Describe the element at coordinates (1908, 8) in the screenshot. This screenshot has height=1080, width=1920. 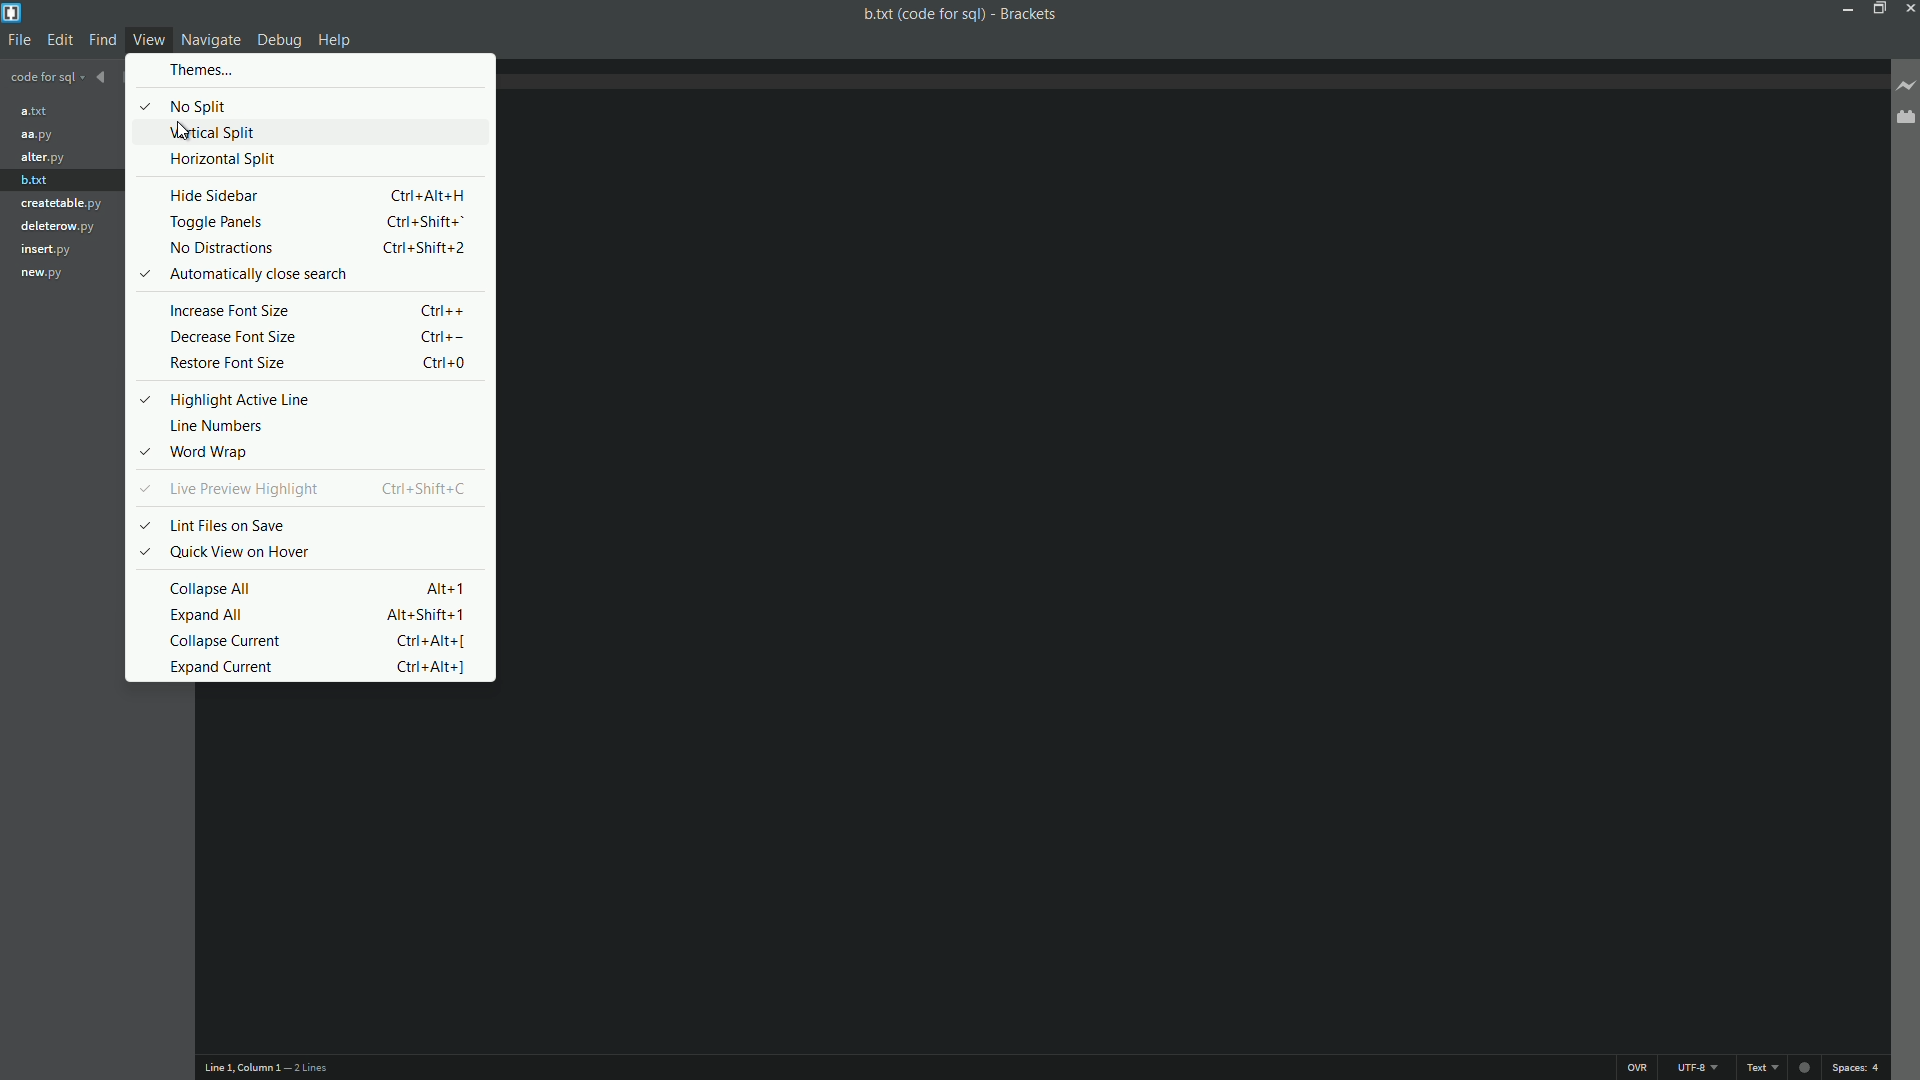
I see `Close app` at that location.